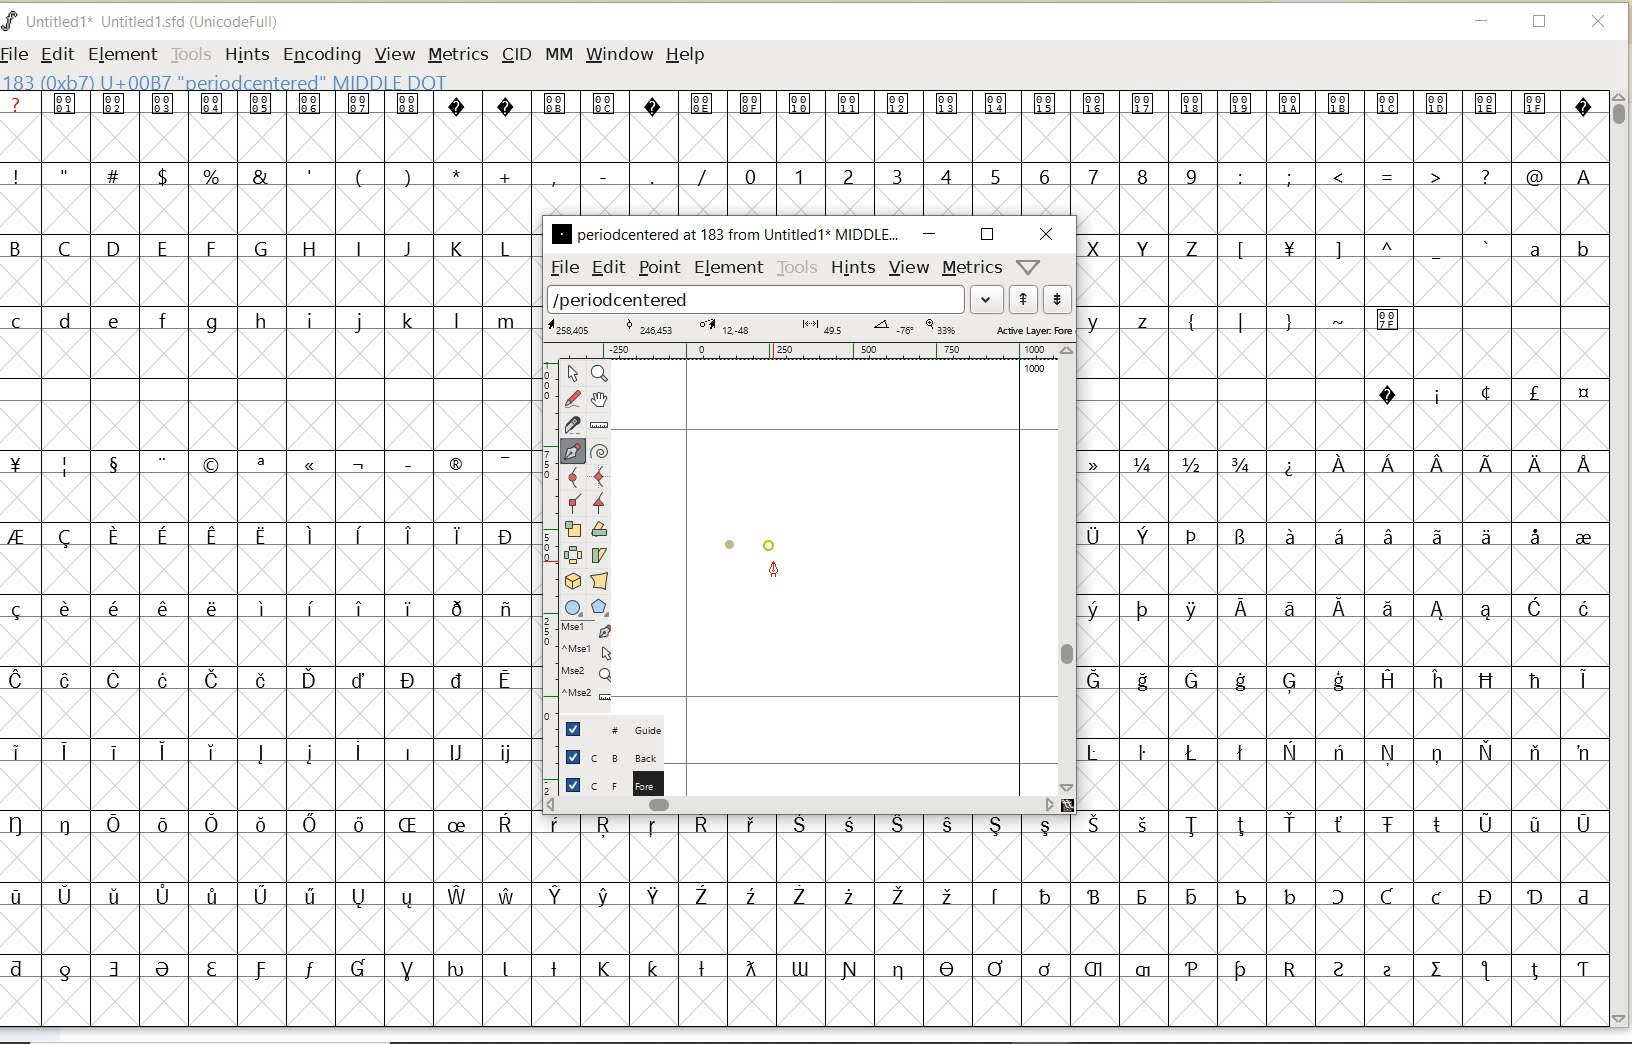 Image resolution: width=1632 pixels, height=1044 pixels. Describe the element at coordinates (1065, 905) in the screenshot. I see `special characters` at that location.